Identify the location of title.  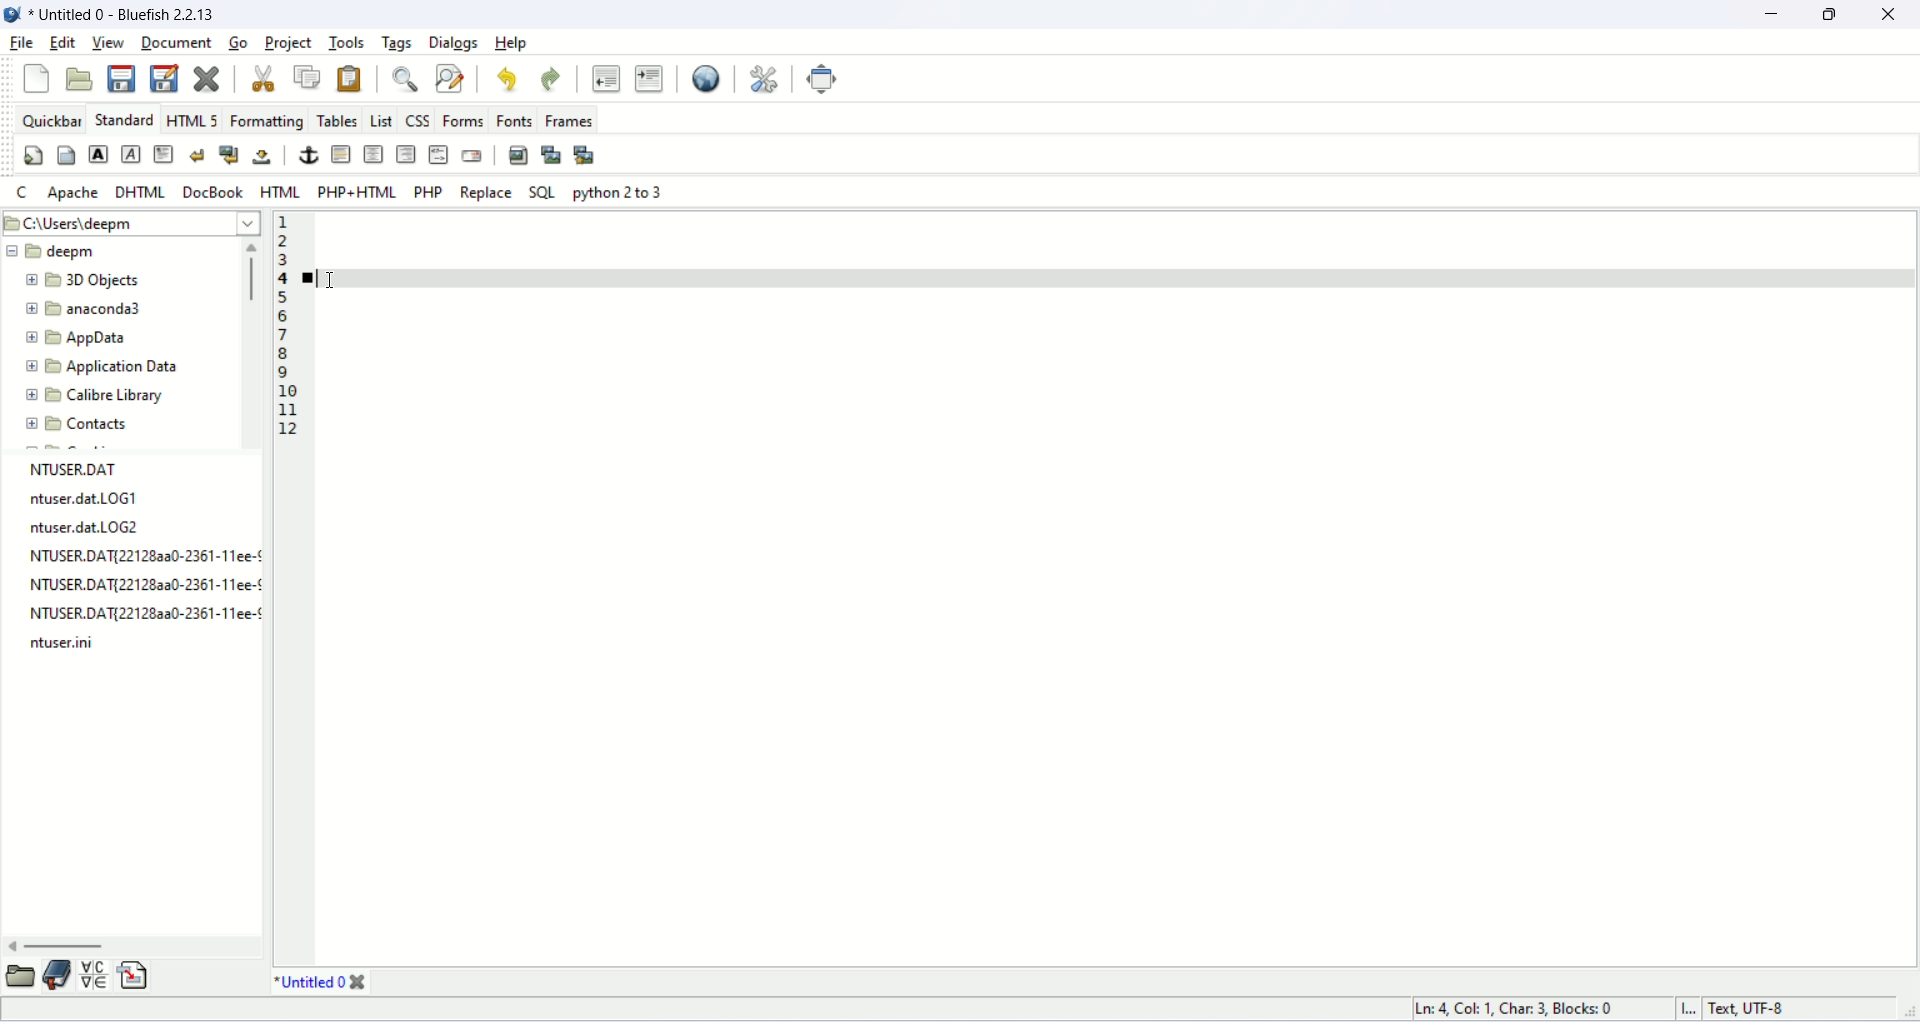
(321, 982).